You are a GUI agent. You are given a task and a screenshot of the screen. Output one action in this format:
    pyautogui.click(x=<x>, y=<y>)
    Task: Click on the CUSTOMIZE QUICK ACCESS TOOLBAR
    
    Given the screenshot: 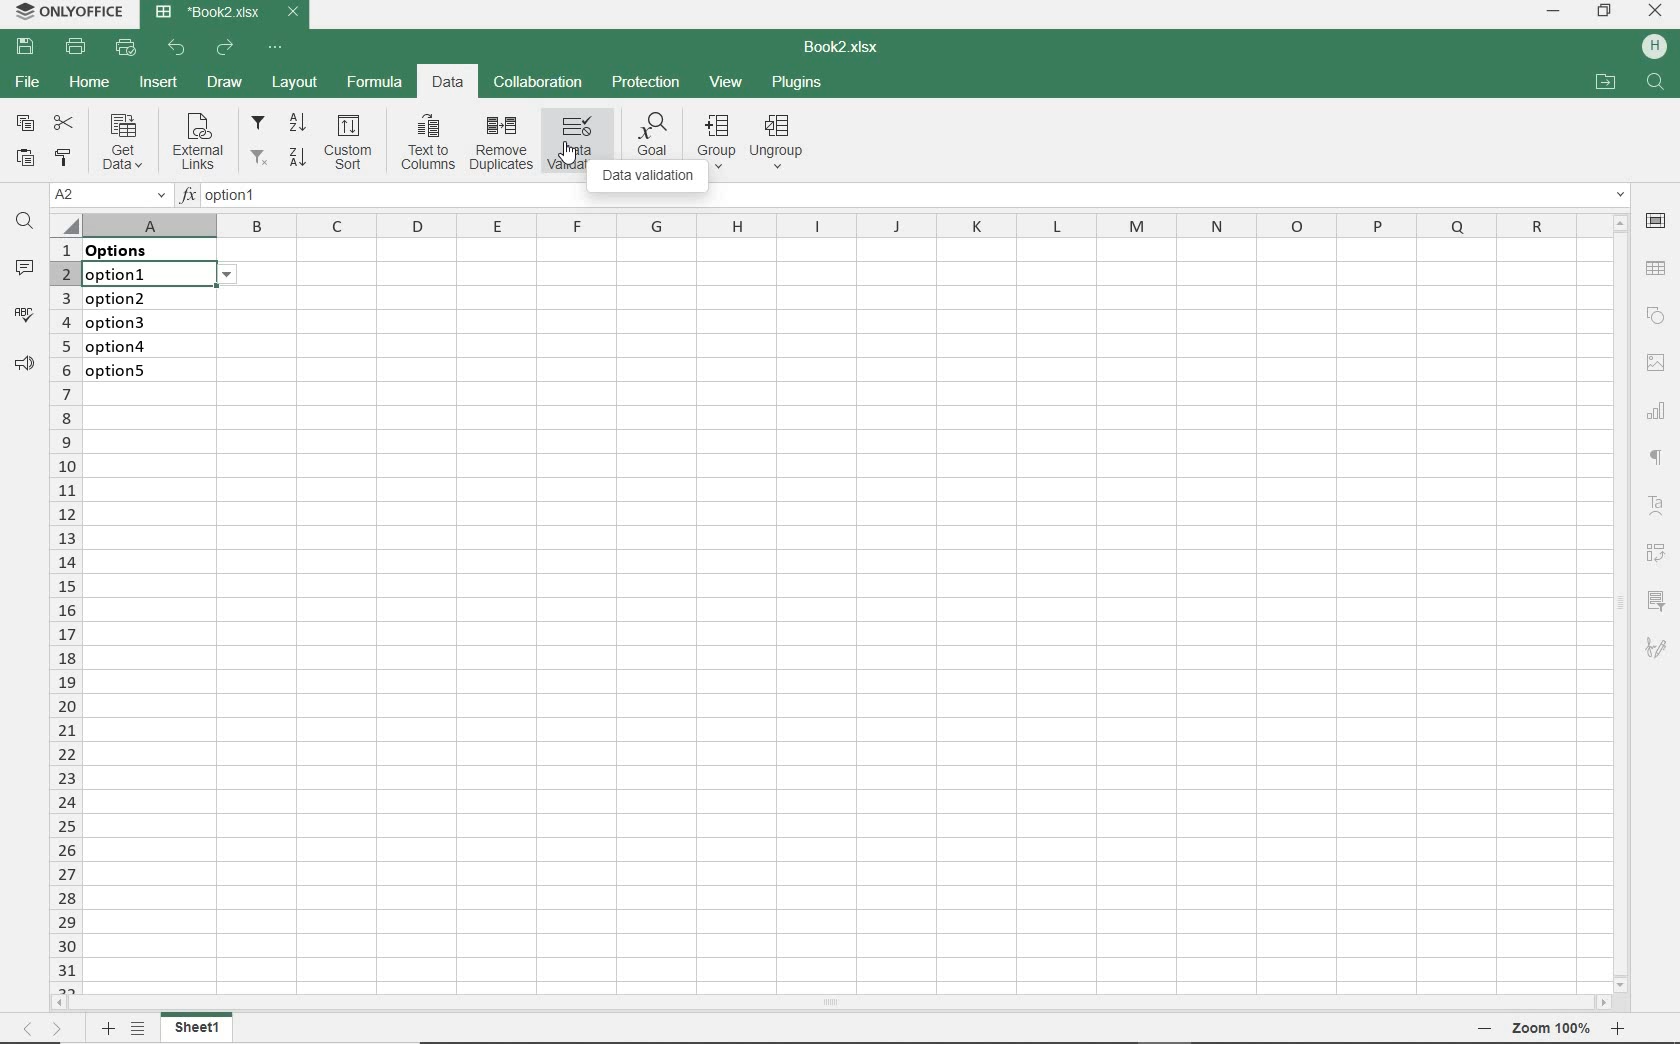 What is the action you would take?
    pyautogui.click(x=277, y=48)
    